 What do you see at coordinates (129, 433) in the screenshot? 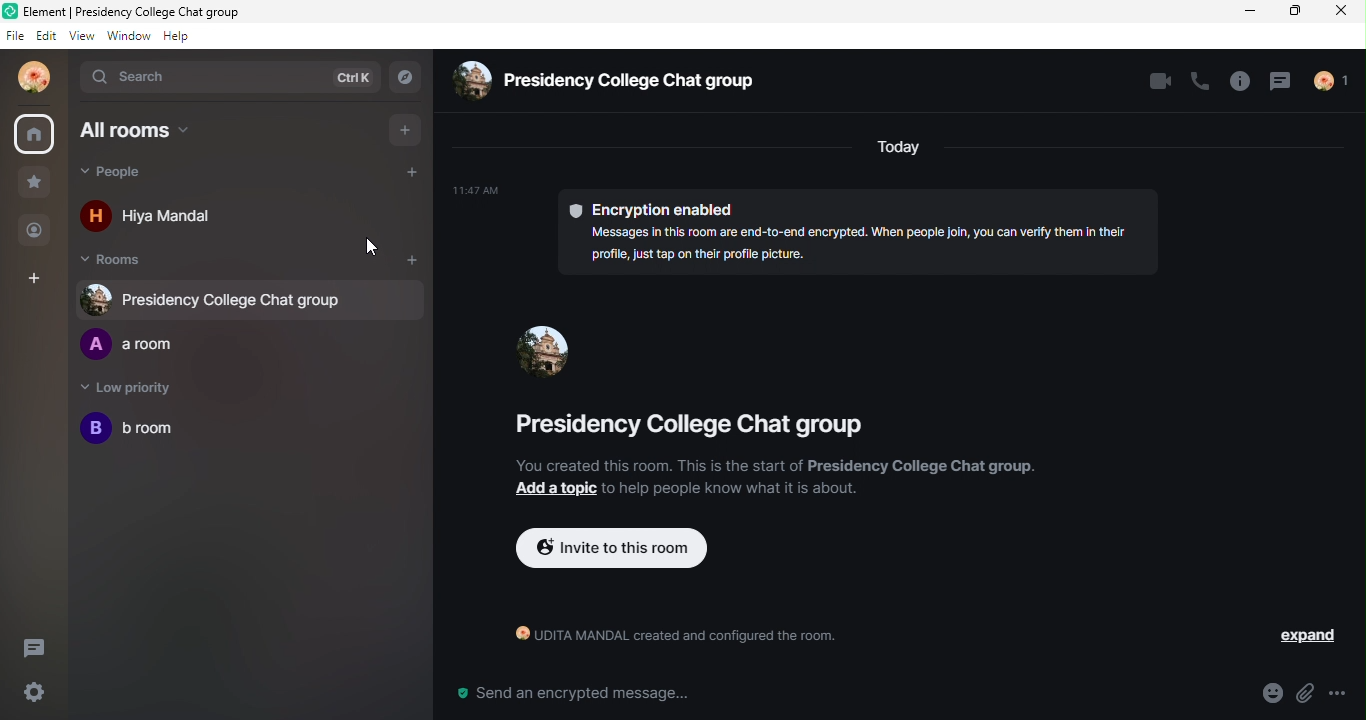
I see `b room` at bounding box center [129, 433].